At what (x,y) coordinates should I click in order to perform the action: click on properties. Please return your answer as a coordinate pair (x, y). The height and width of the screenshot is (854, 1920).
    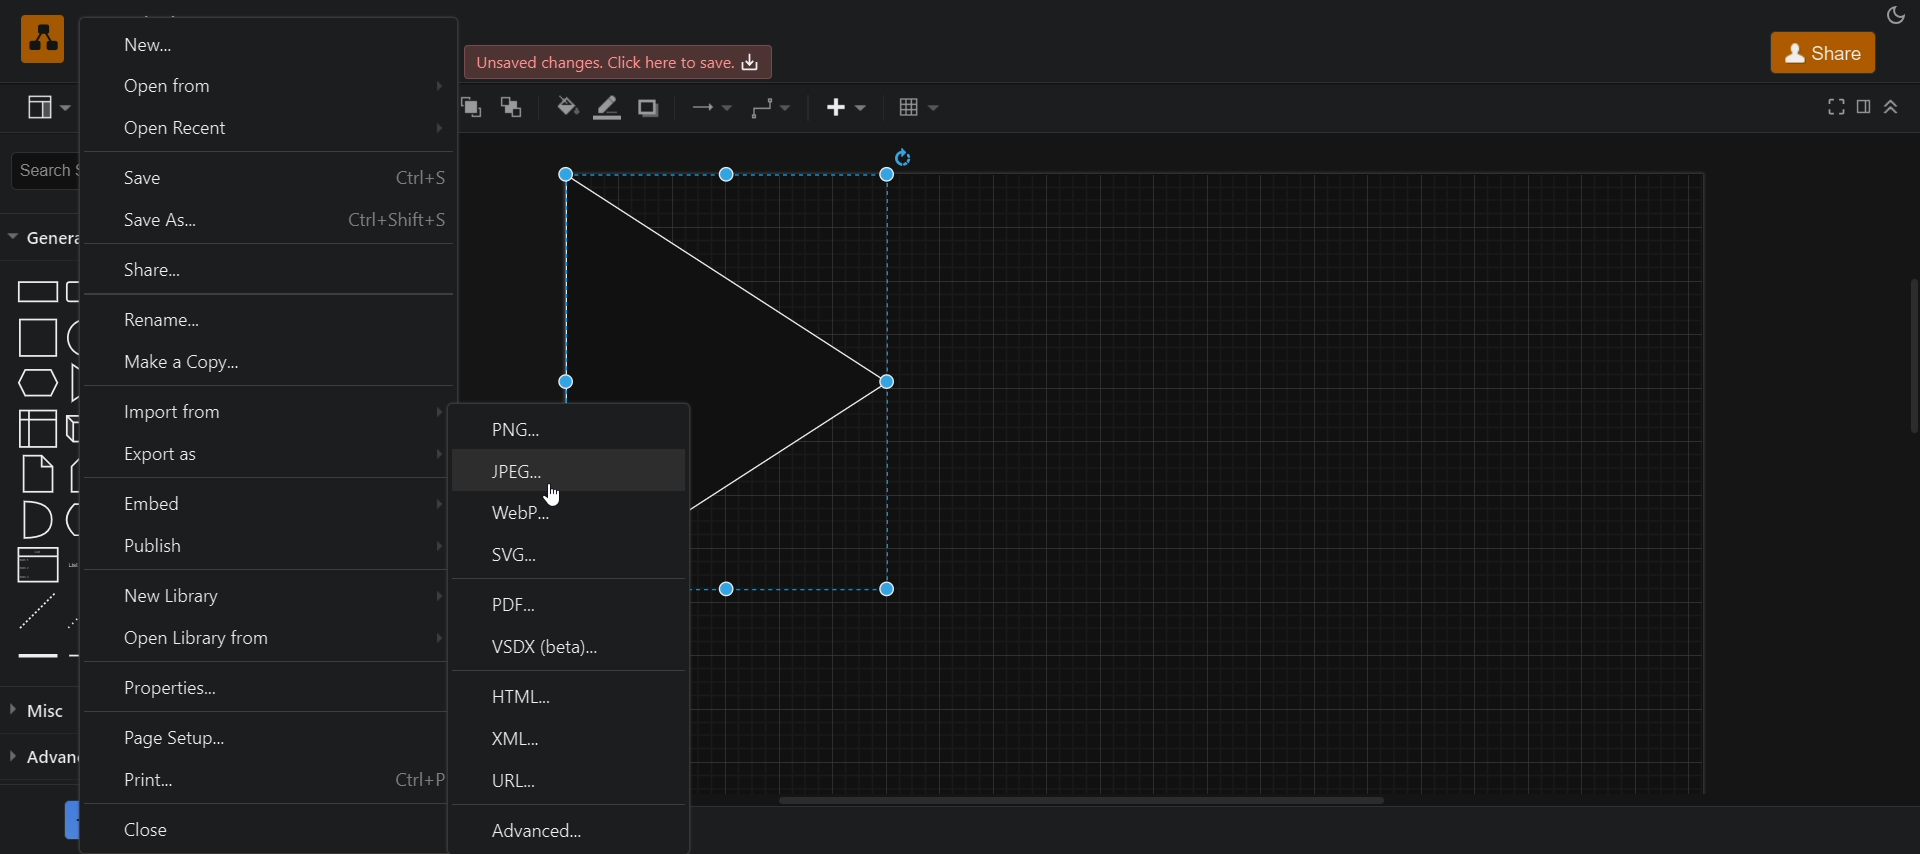
    Looking at the image, I should click on (258, 690).